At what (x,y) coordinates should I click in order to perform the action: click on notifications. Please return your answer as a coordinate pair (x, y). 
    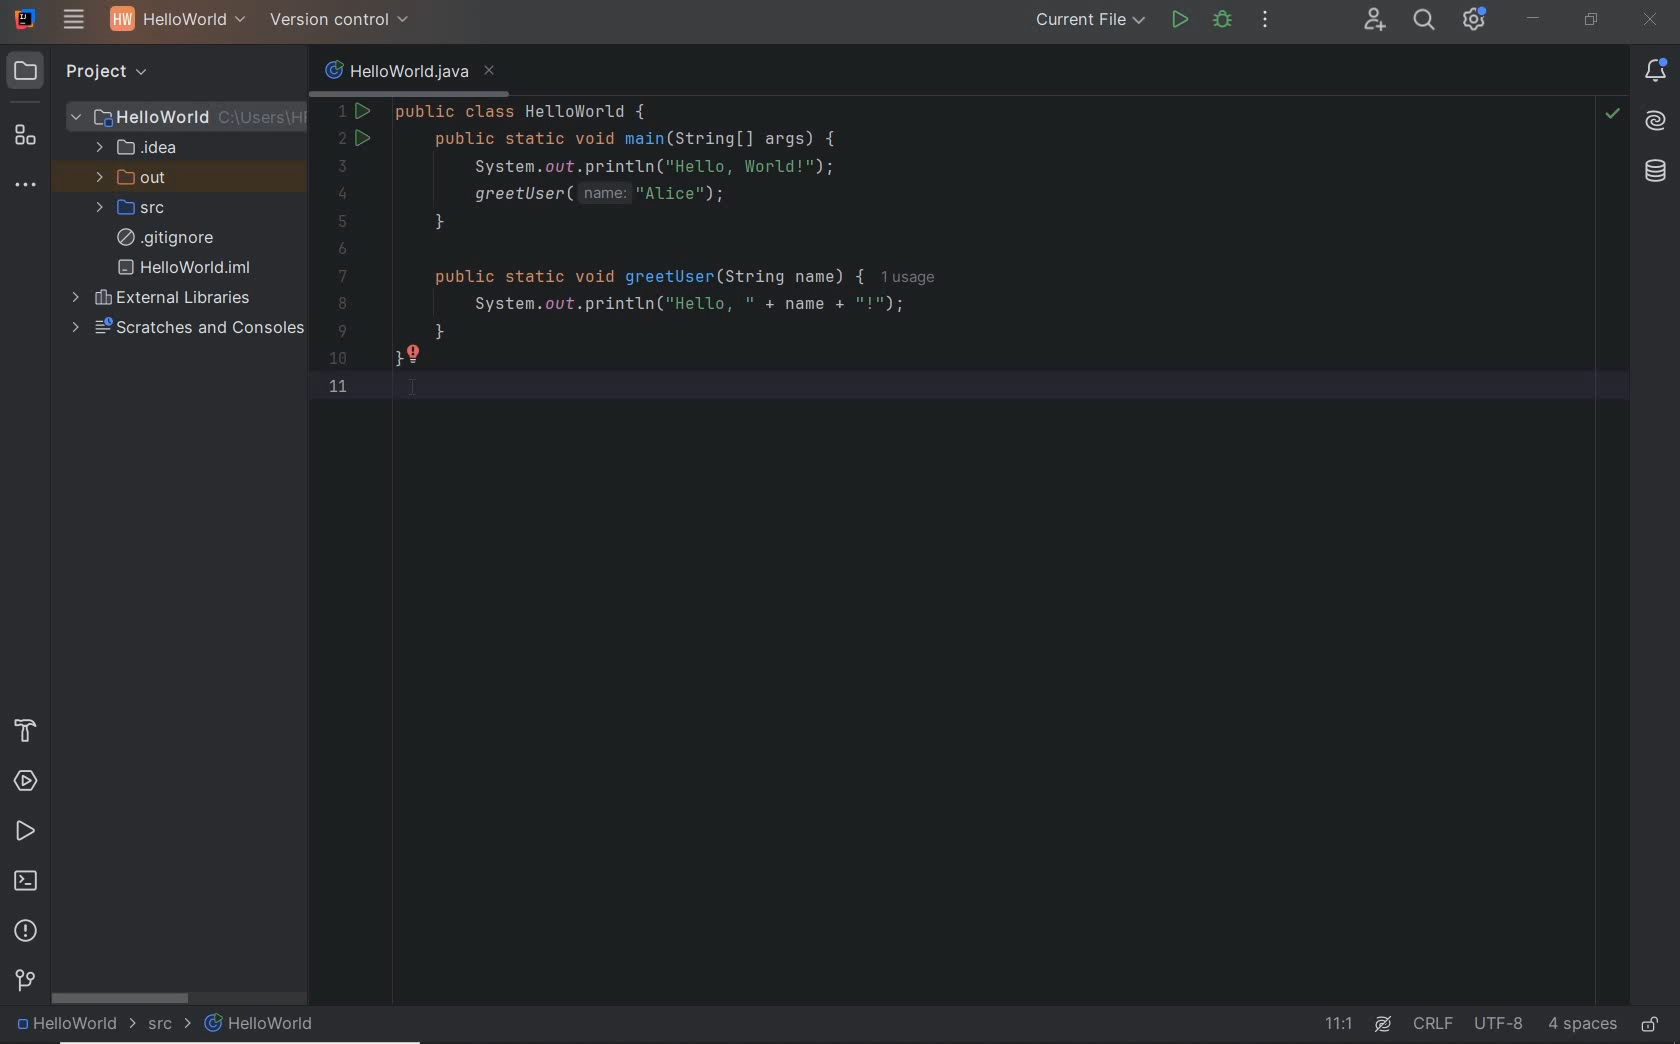
    Looking at the image, I should click on (1657, 71).